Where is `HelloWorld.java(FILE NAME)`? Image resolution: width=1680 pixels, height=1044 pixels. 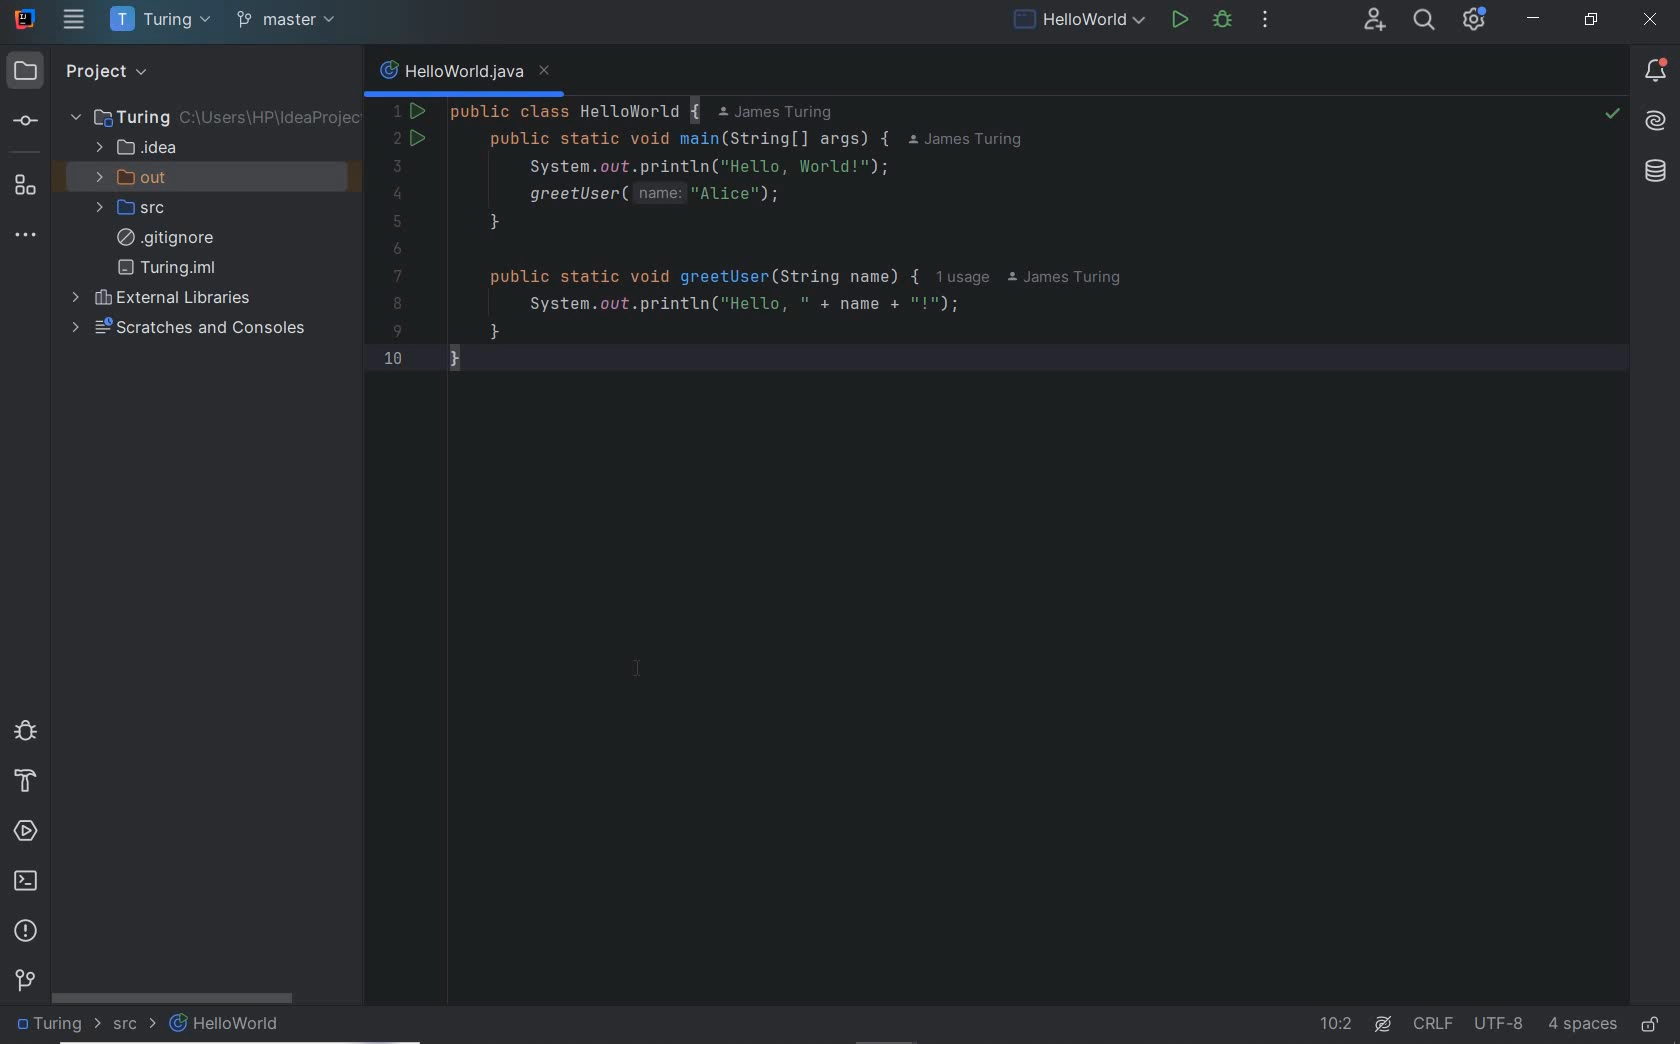 HelloWorld.java(FILE NAME) is located at coordinates (466, 74).